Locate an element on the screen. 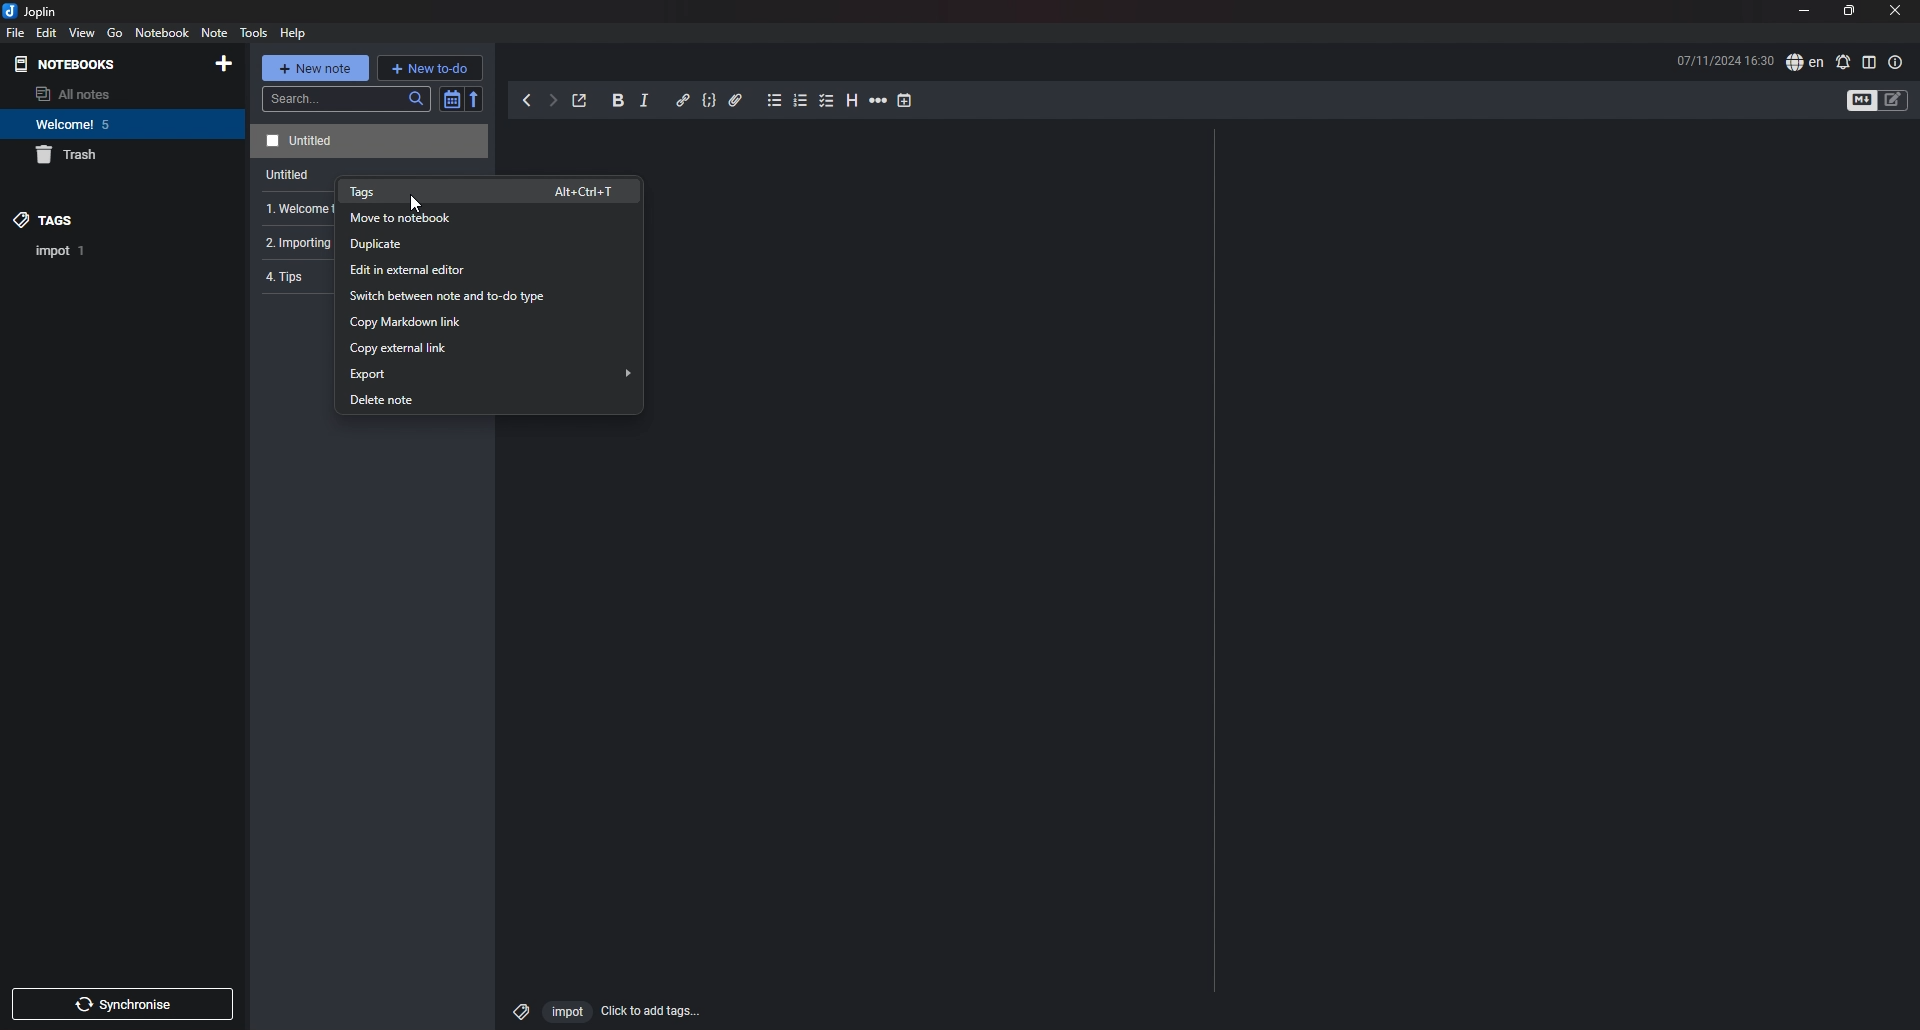 The width and height of the screenshot is (1920, 1030). Untitled is located at coordinates (366, 141).